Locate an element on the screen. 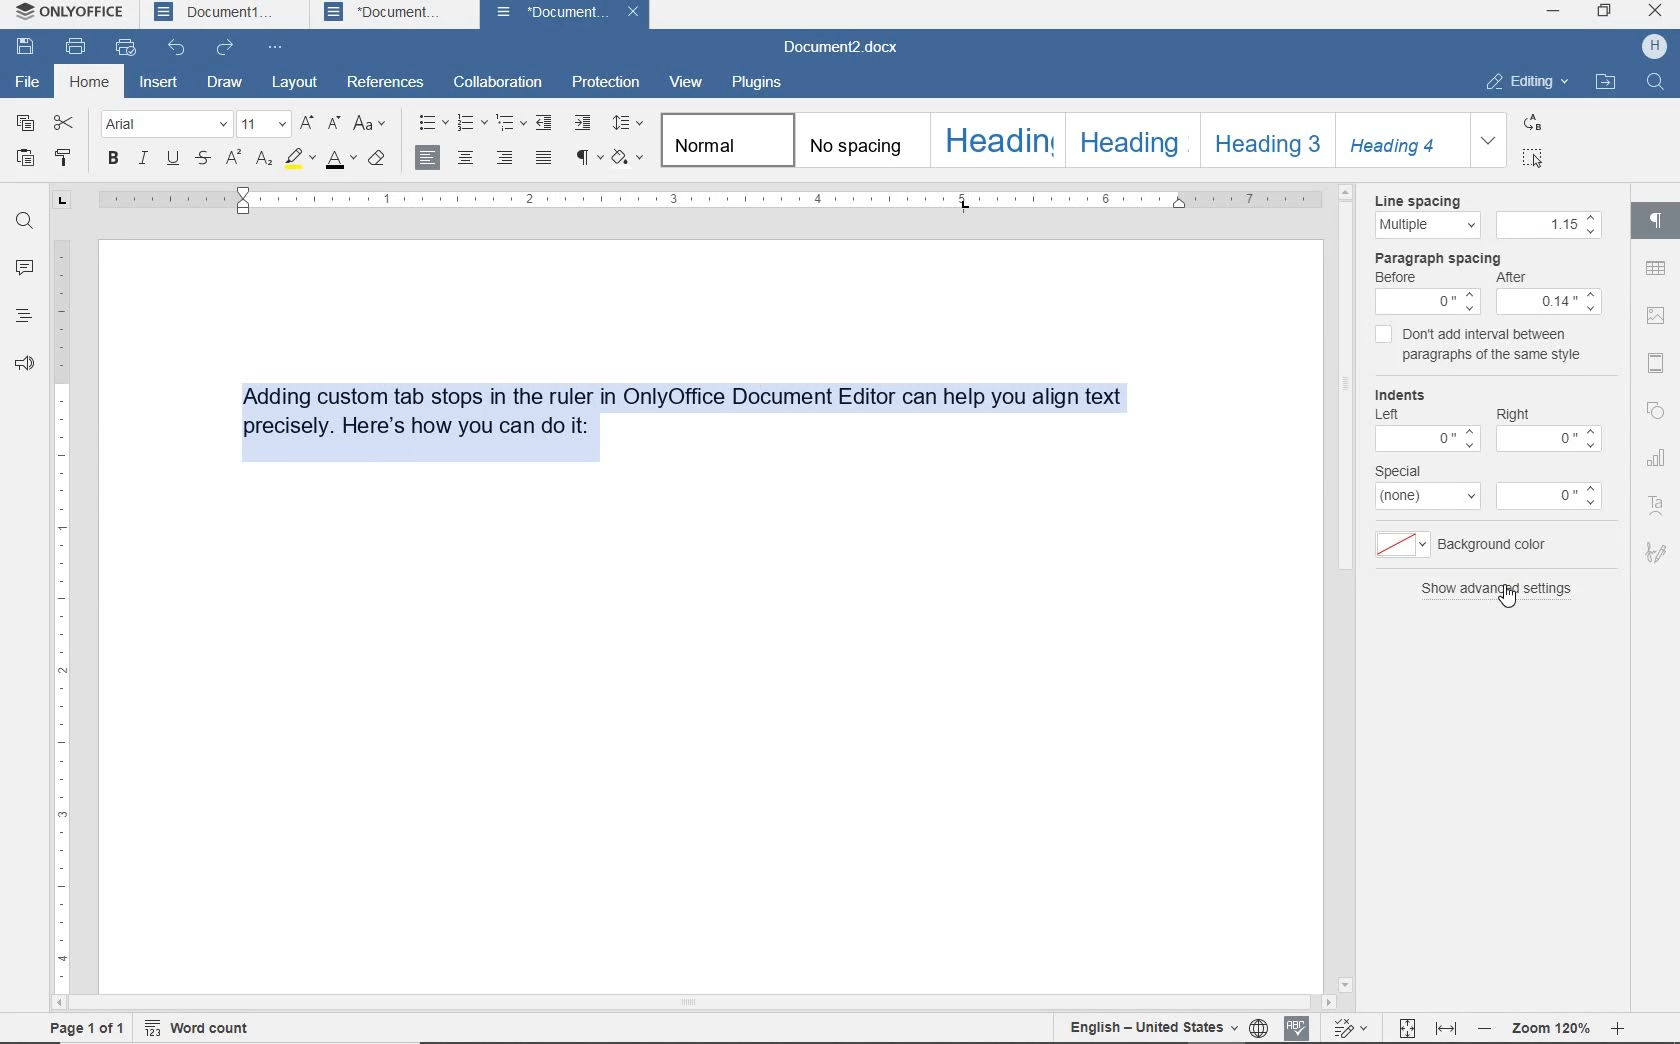 The height and width of the screenshot is (1044, 1680). Right is located at coordinates (1519, 413).